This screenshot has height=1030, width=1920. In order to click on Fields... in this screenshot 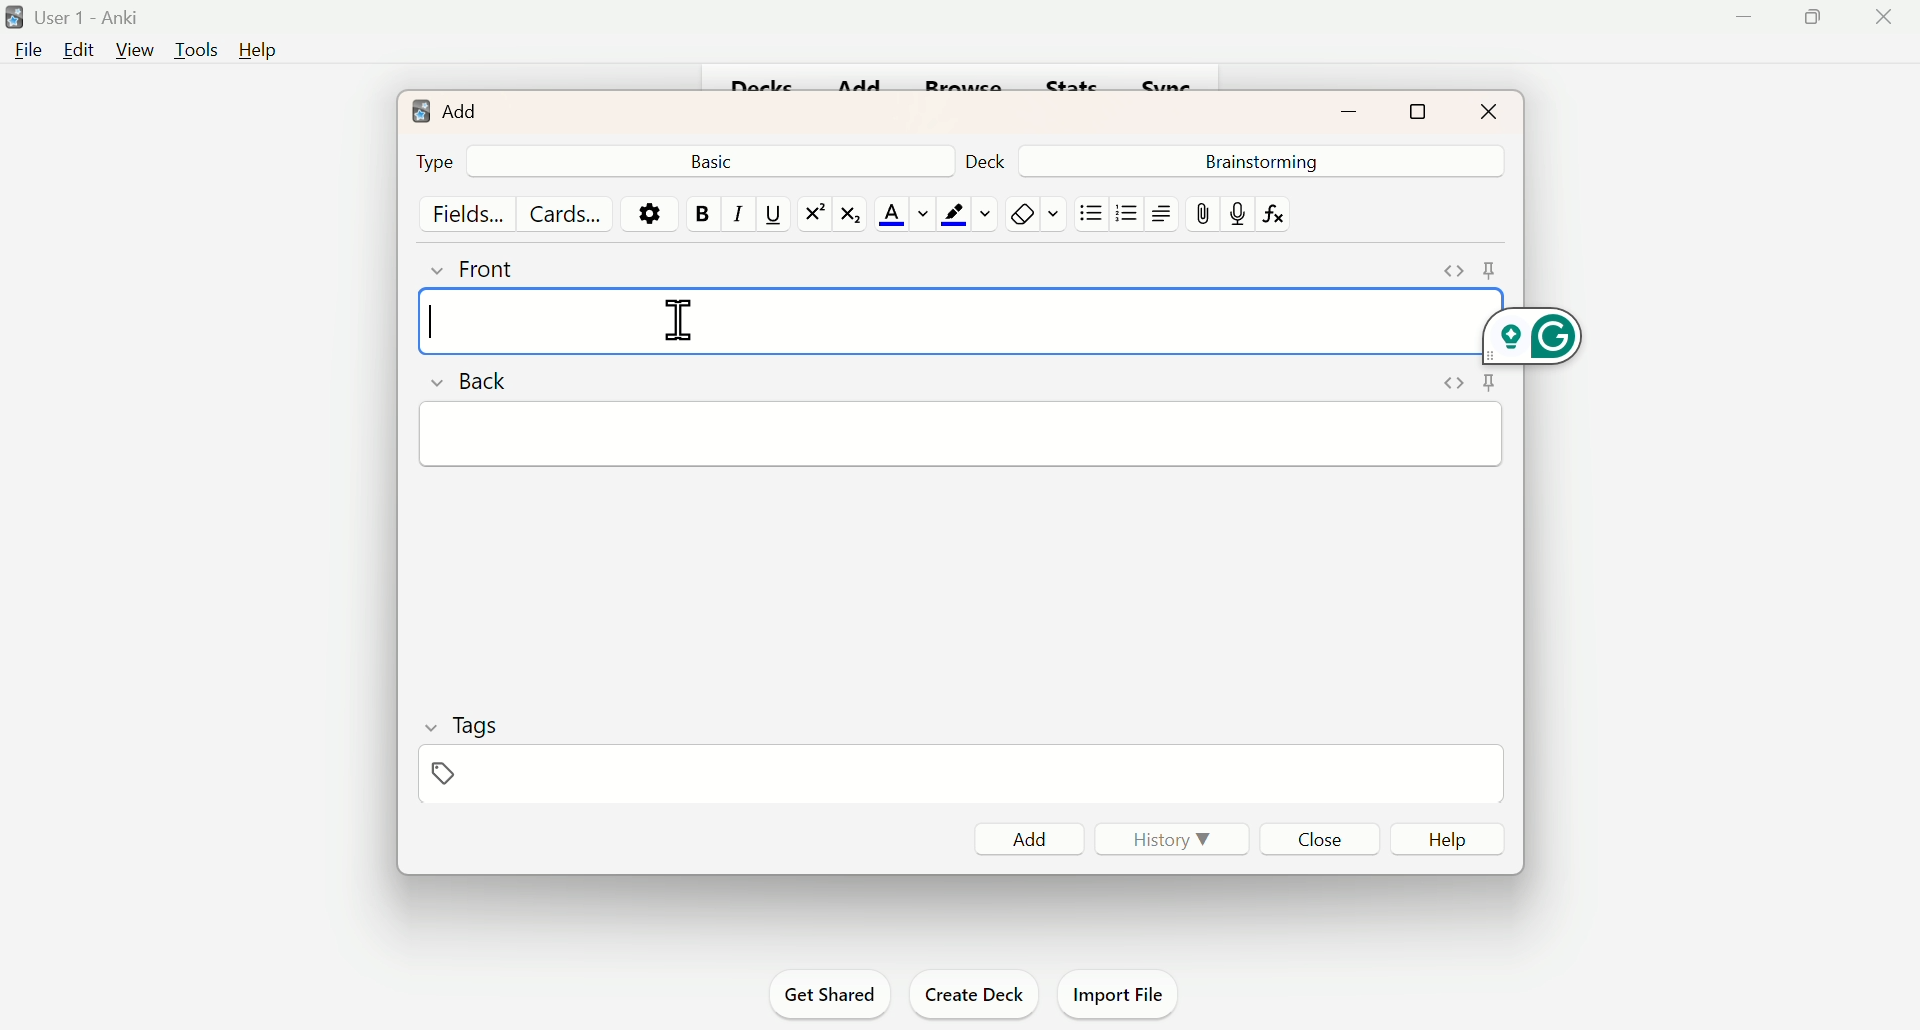, I will do `click(472, 213)`.